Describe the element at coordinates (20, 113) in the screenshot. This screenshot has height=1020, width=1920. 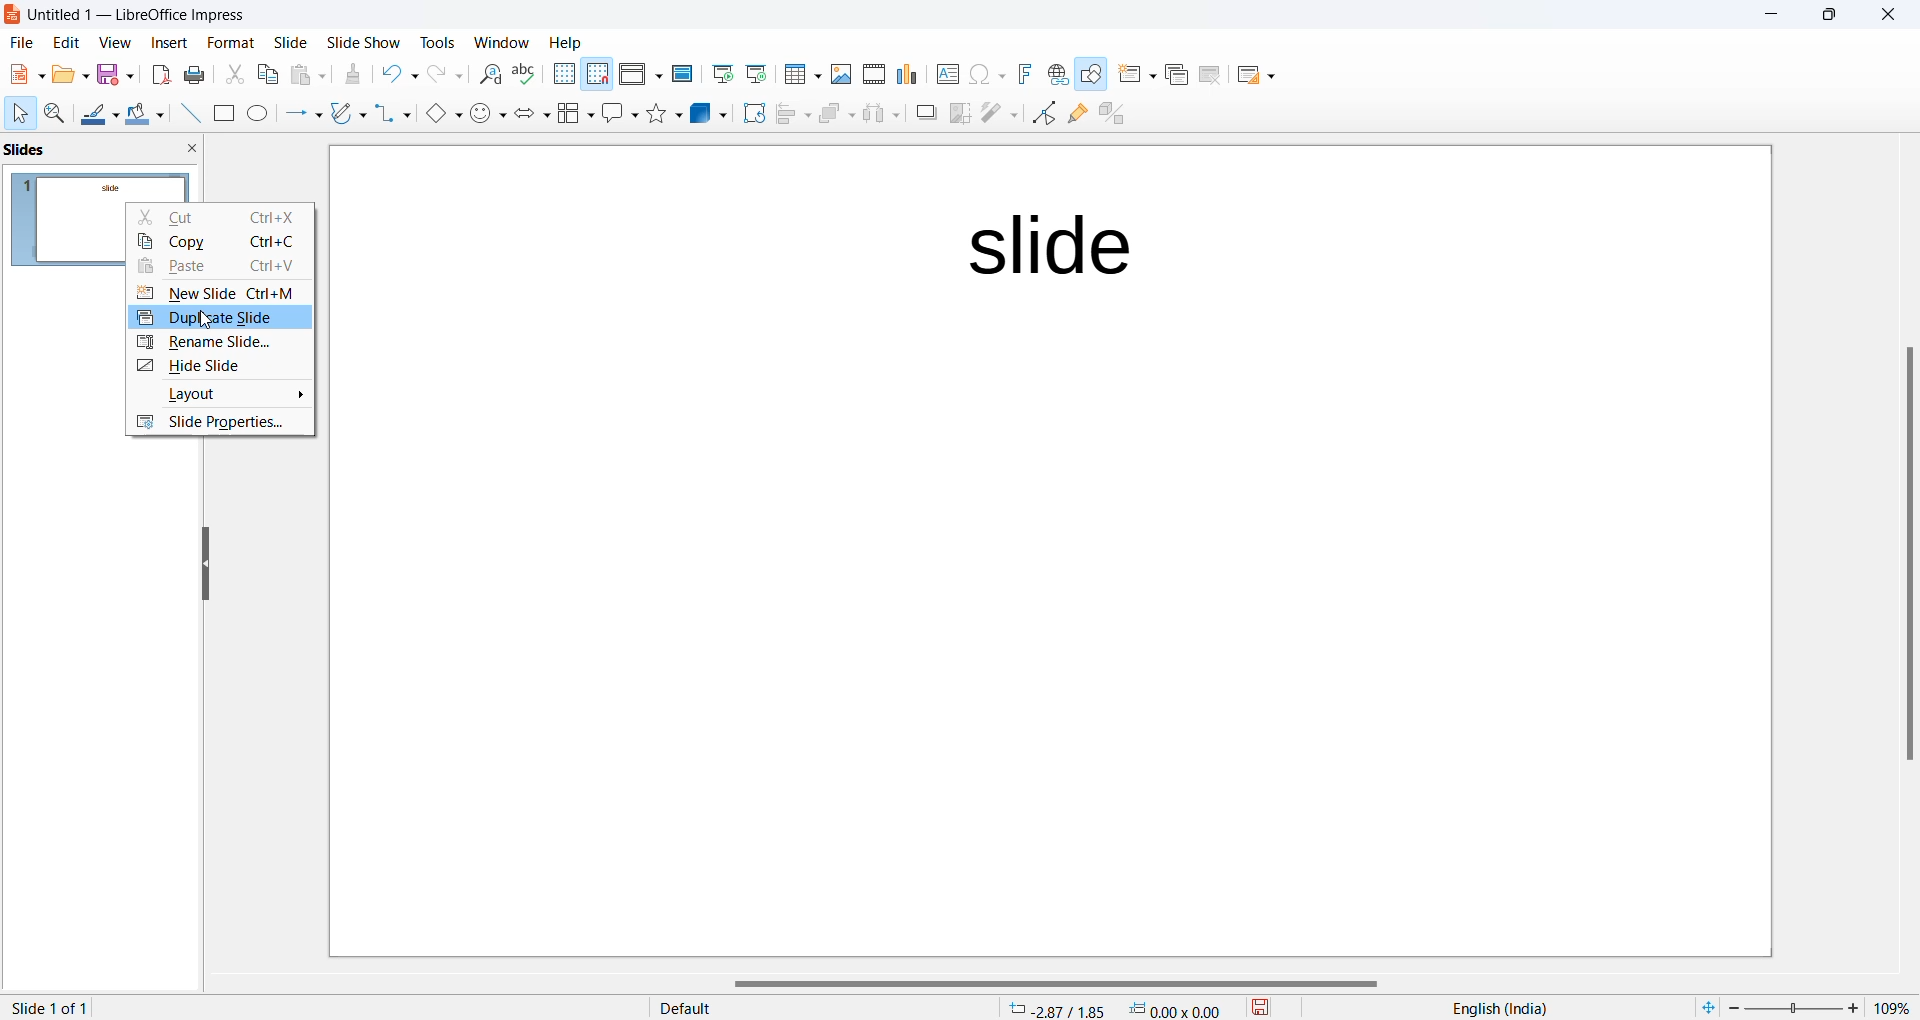
I see `Cursor` at that location.